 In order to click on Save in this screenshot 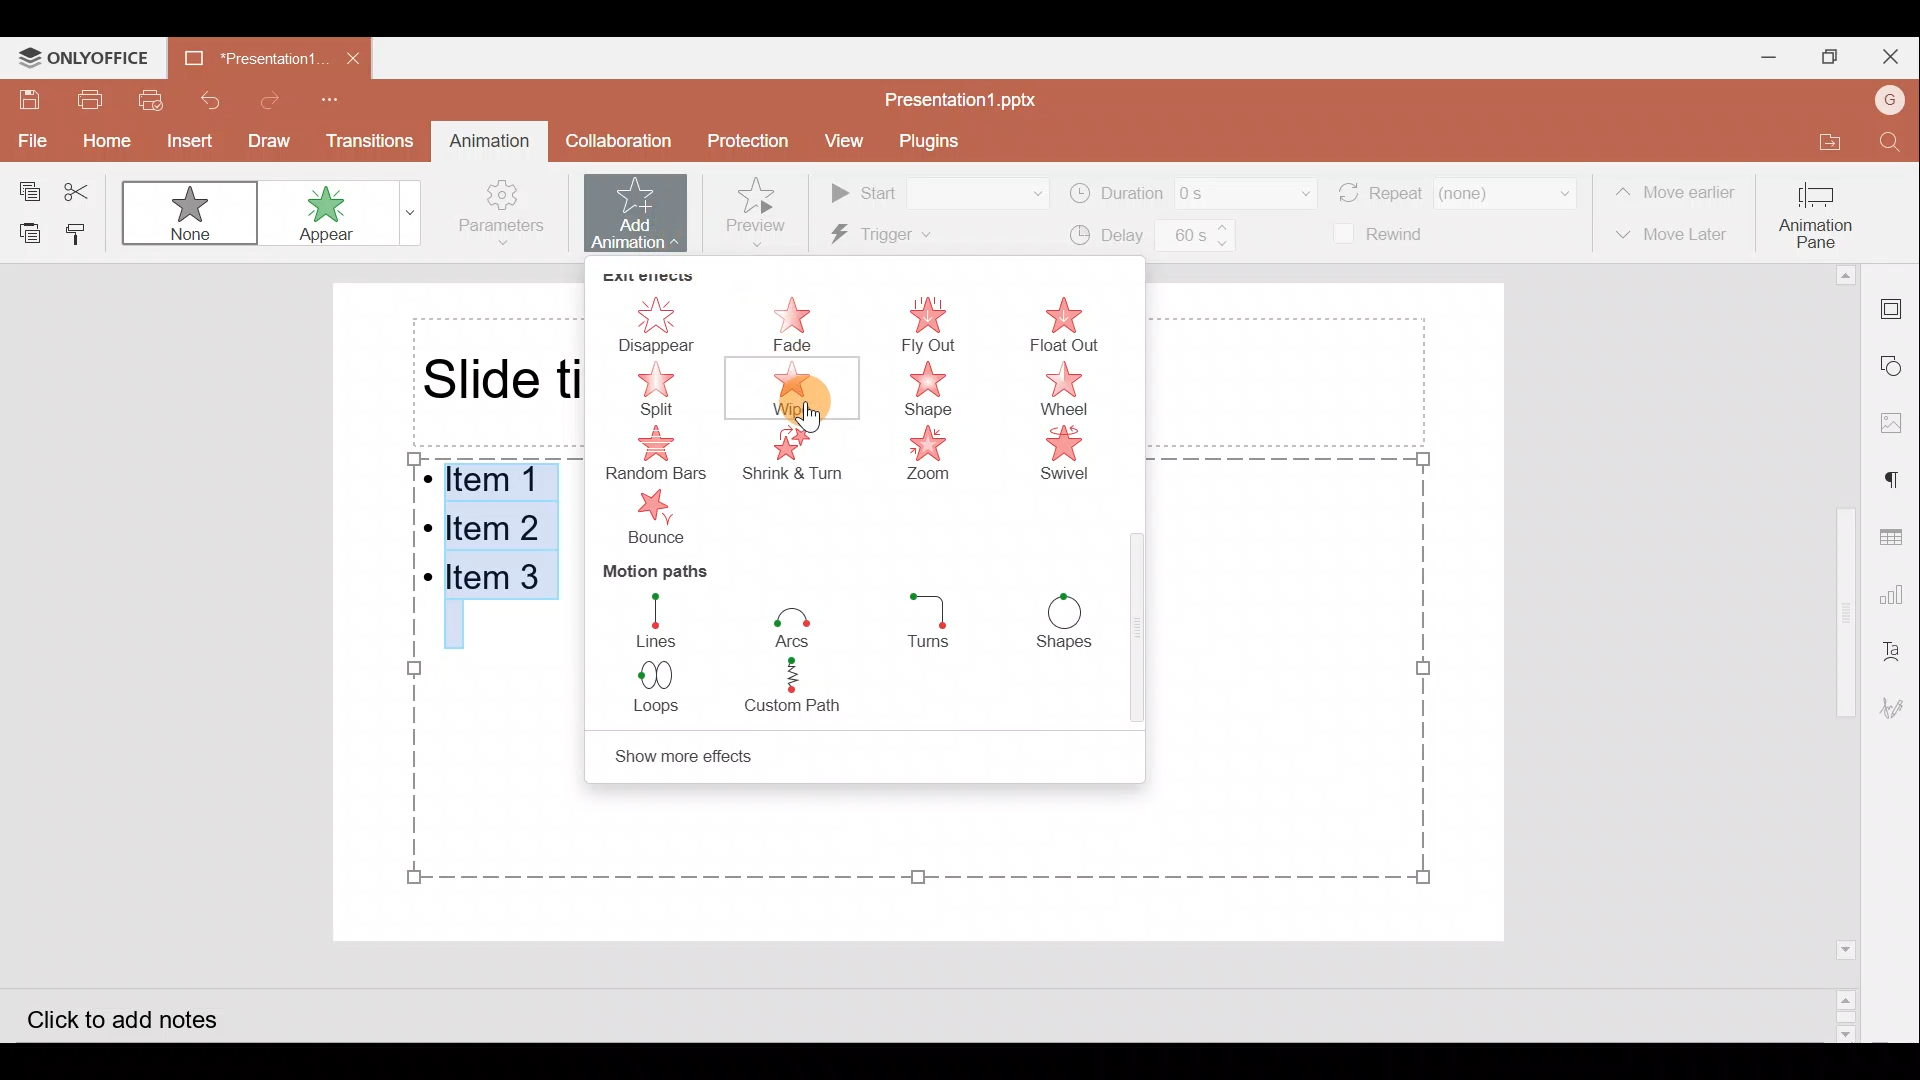, I will do `click(28, 100)`.